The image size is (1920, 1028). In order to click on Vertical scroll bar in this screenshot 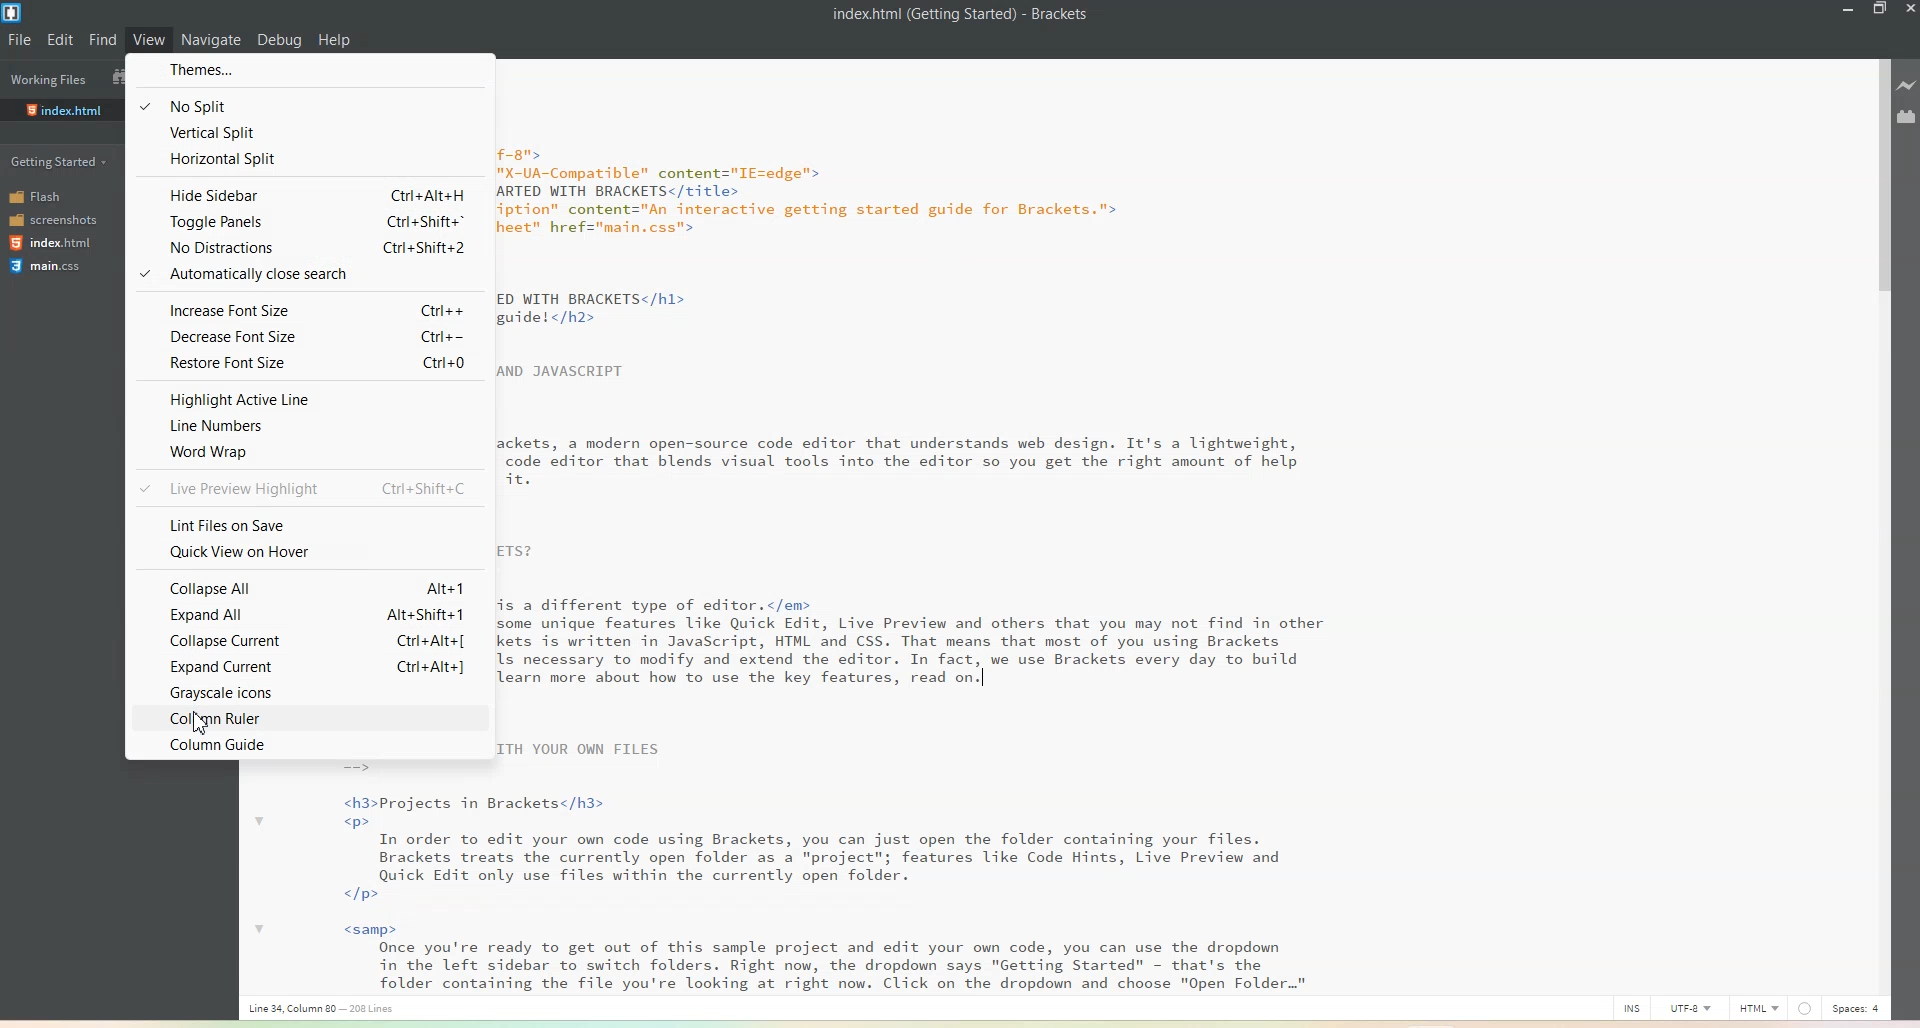, I will do `click(1880, 526)`.